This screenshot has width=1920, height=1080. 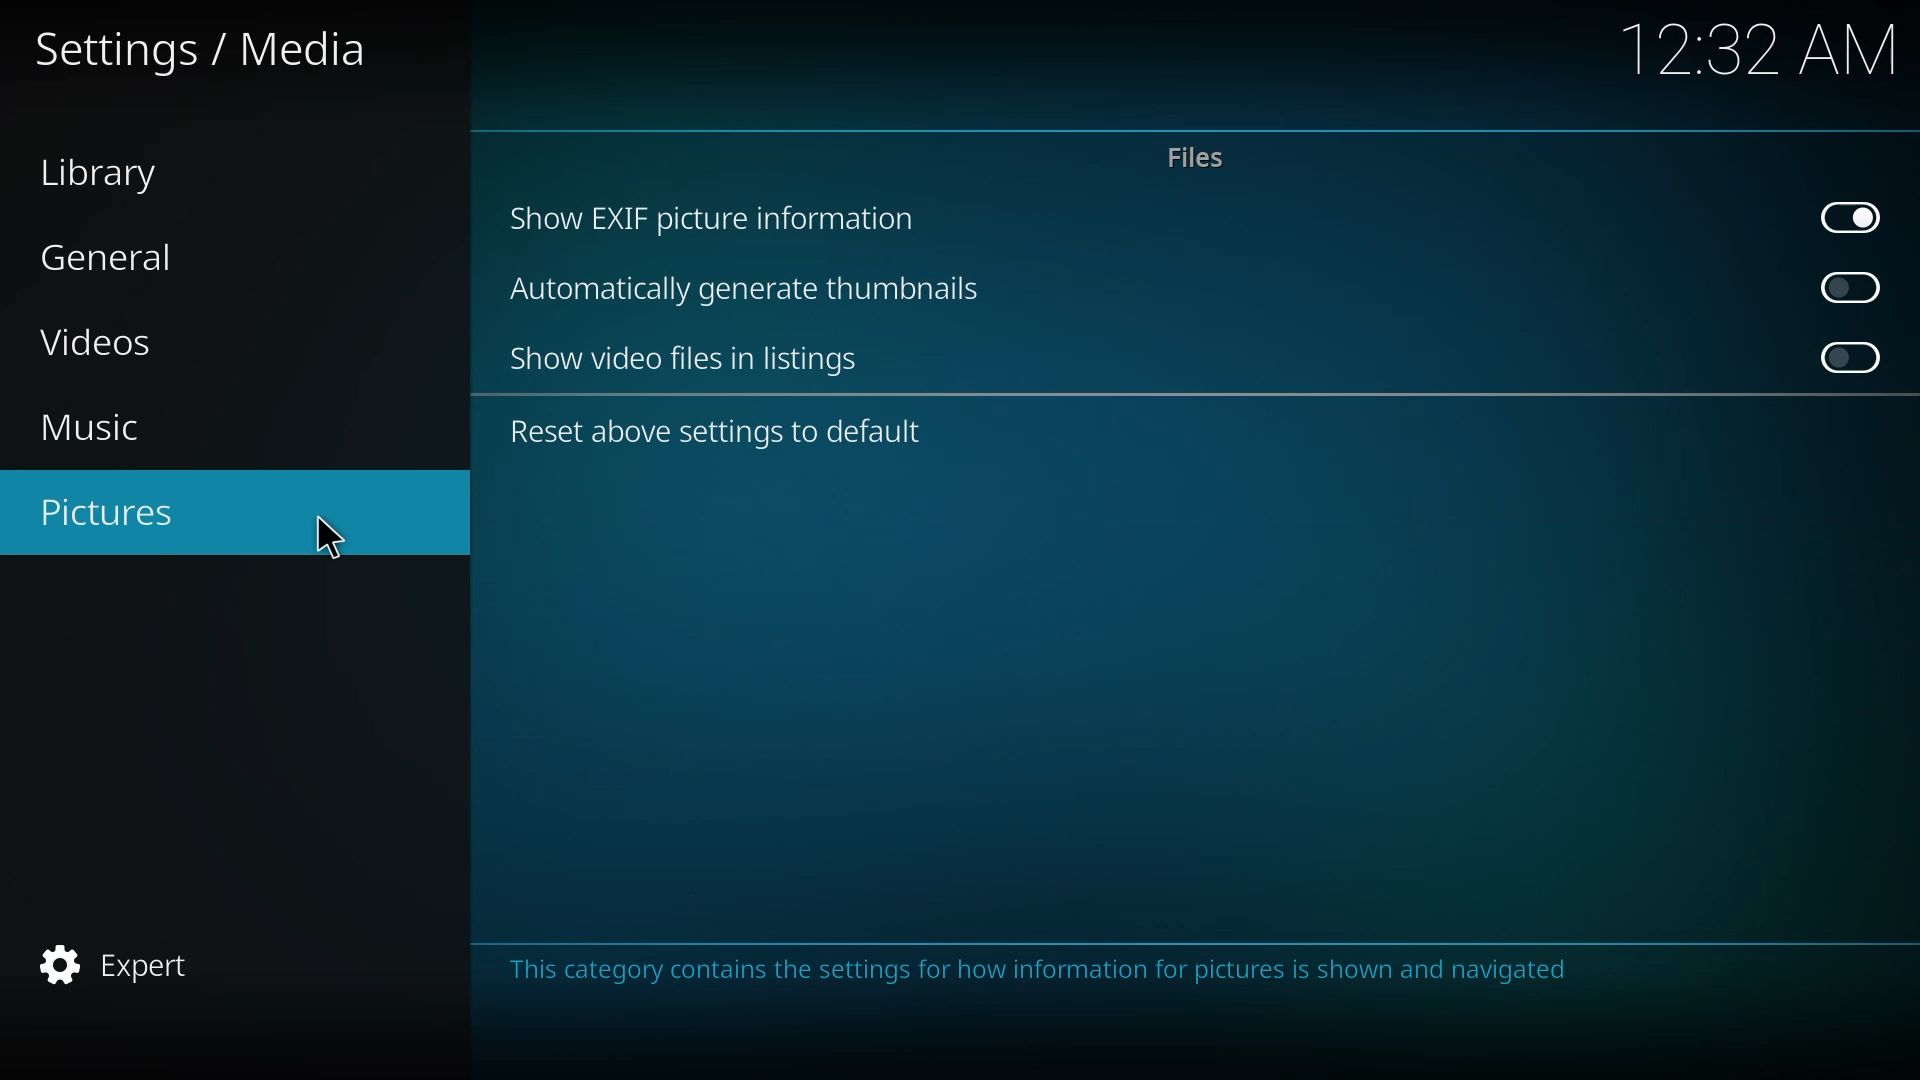 I want to click on enabled, so click(x=1852, y=215).